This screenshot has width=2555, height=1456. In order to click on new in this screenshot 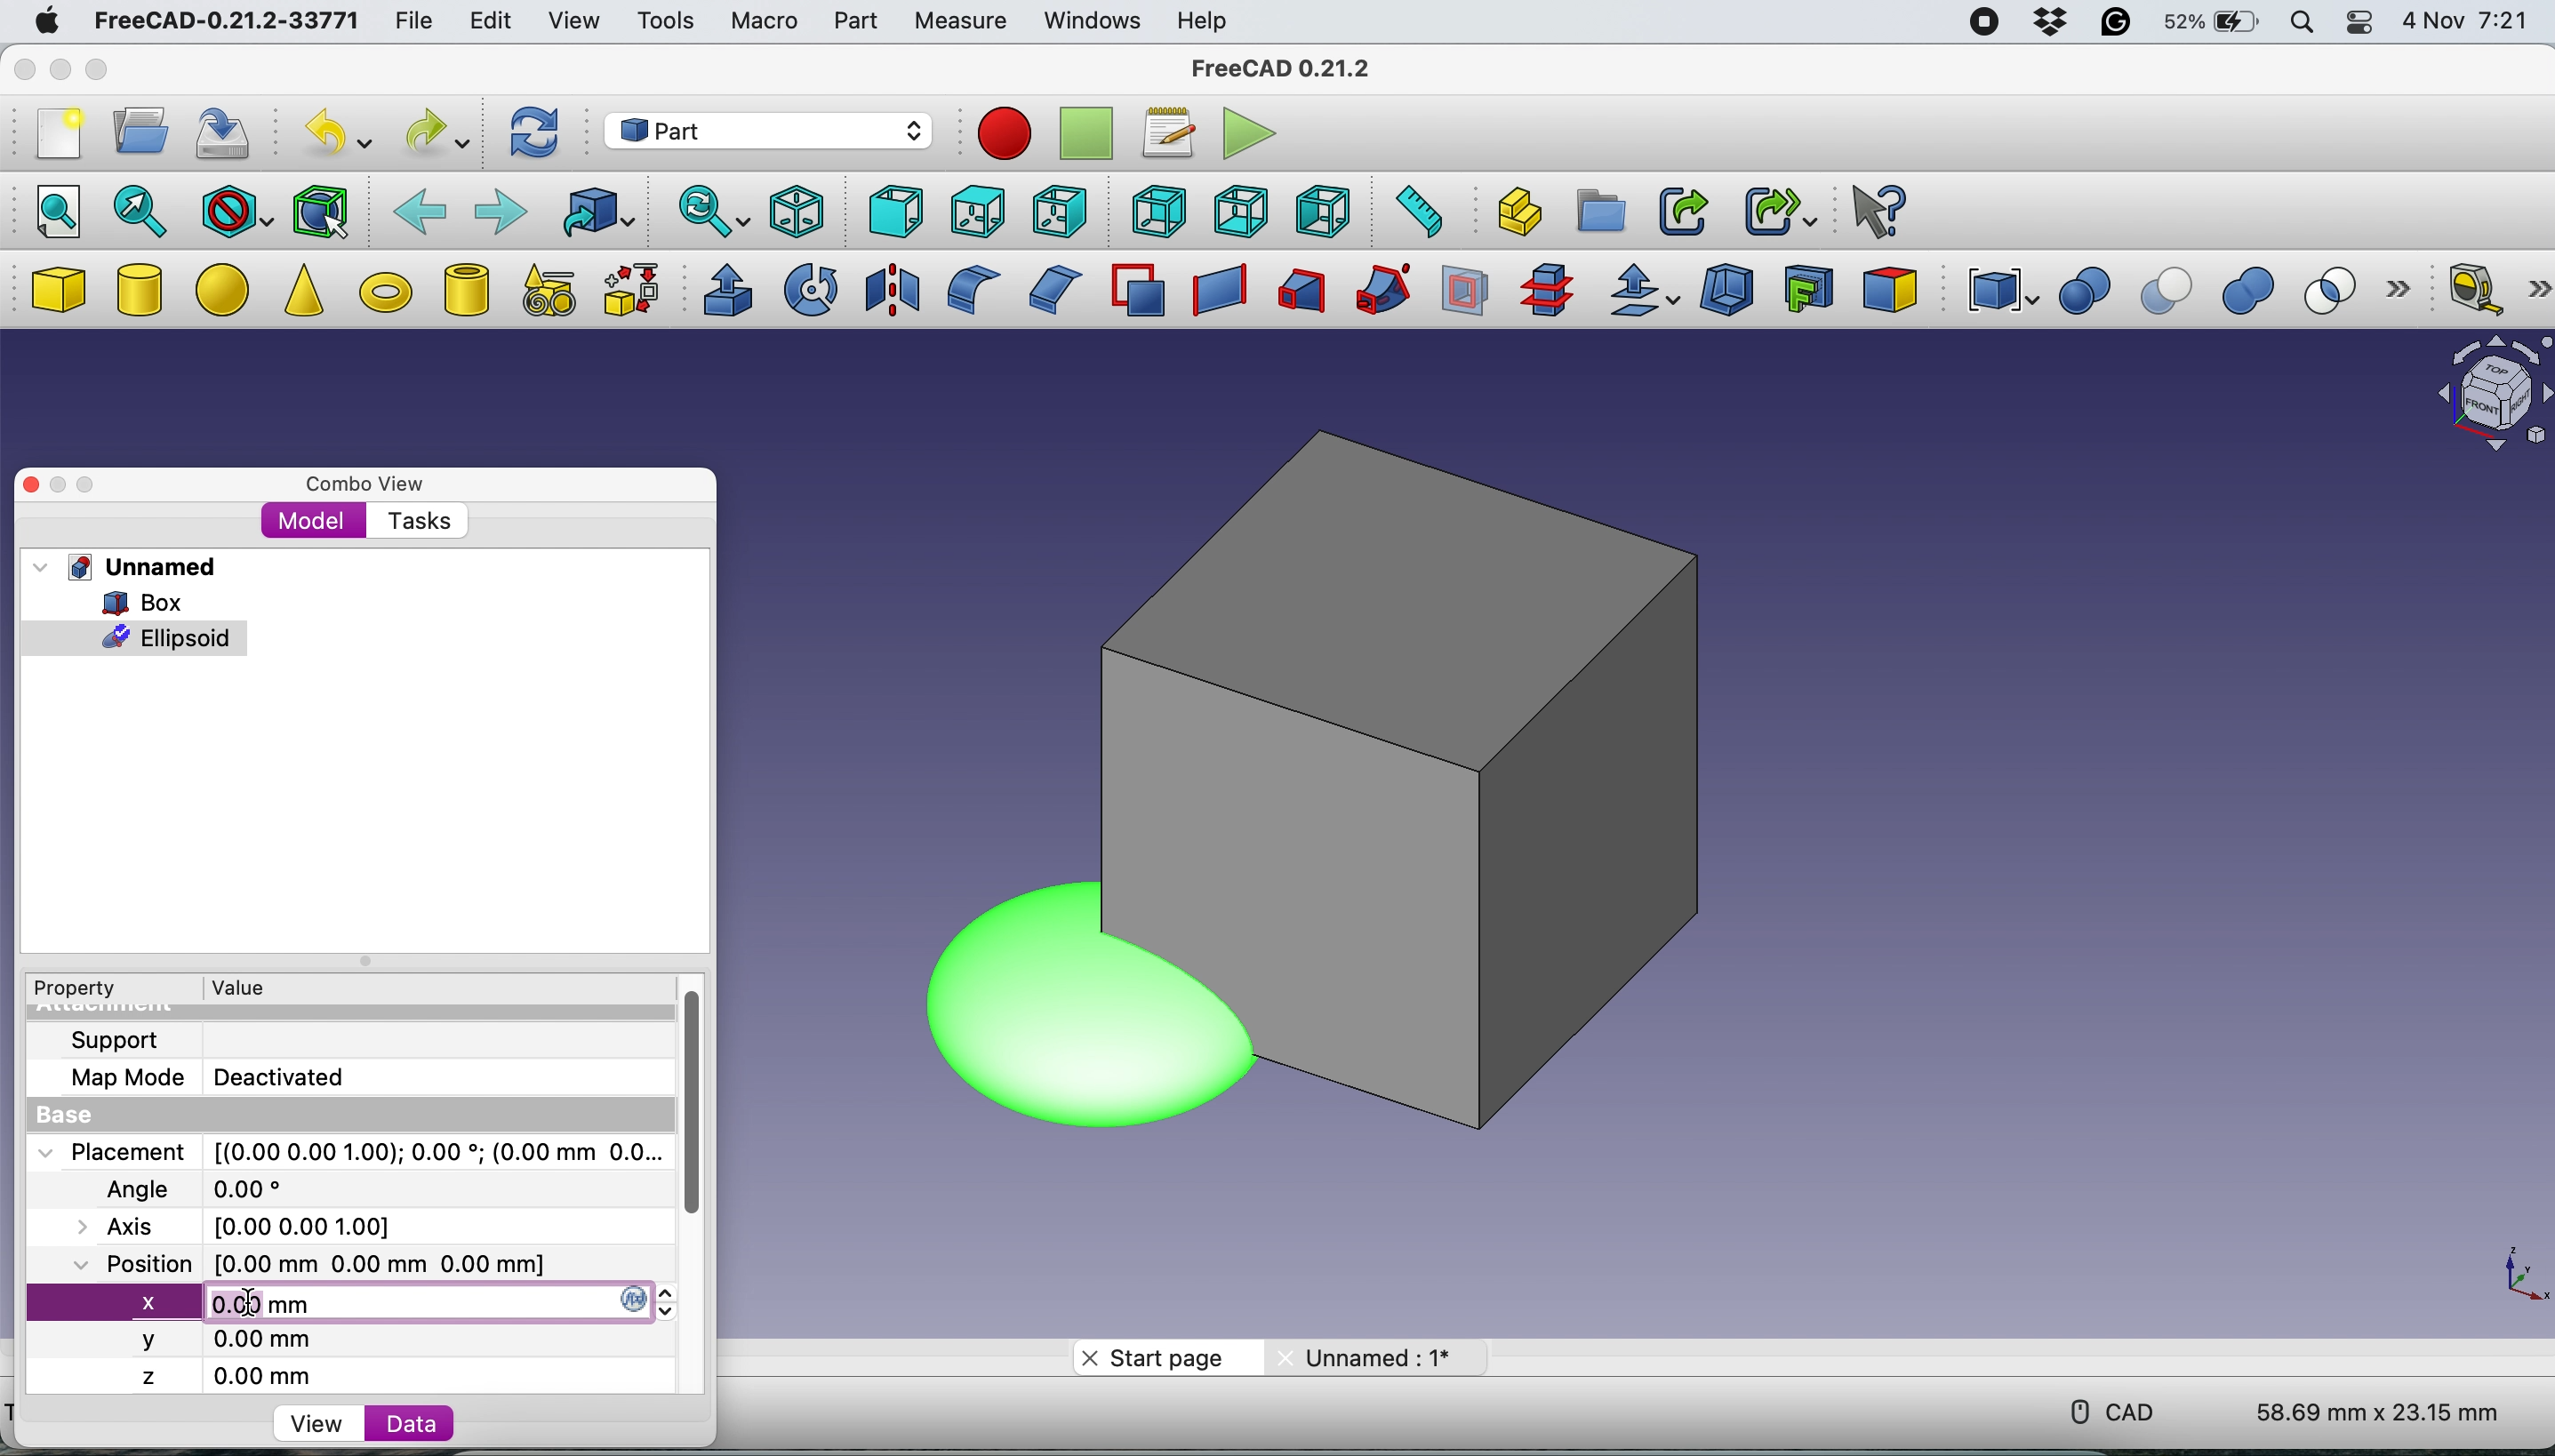, I will do `click(54, 139)`.